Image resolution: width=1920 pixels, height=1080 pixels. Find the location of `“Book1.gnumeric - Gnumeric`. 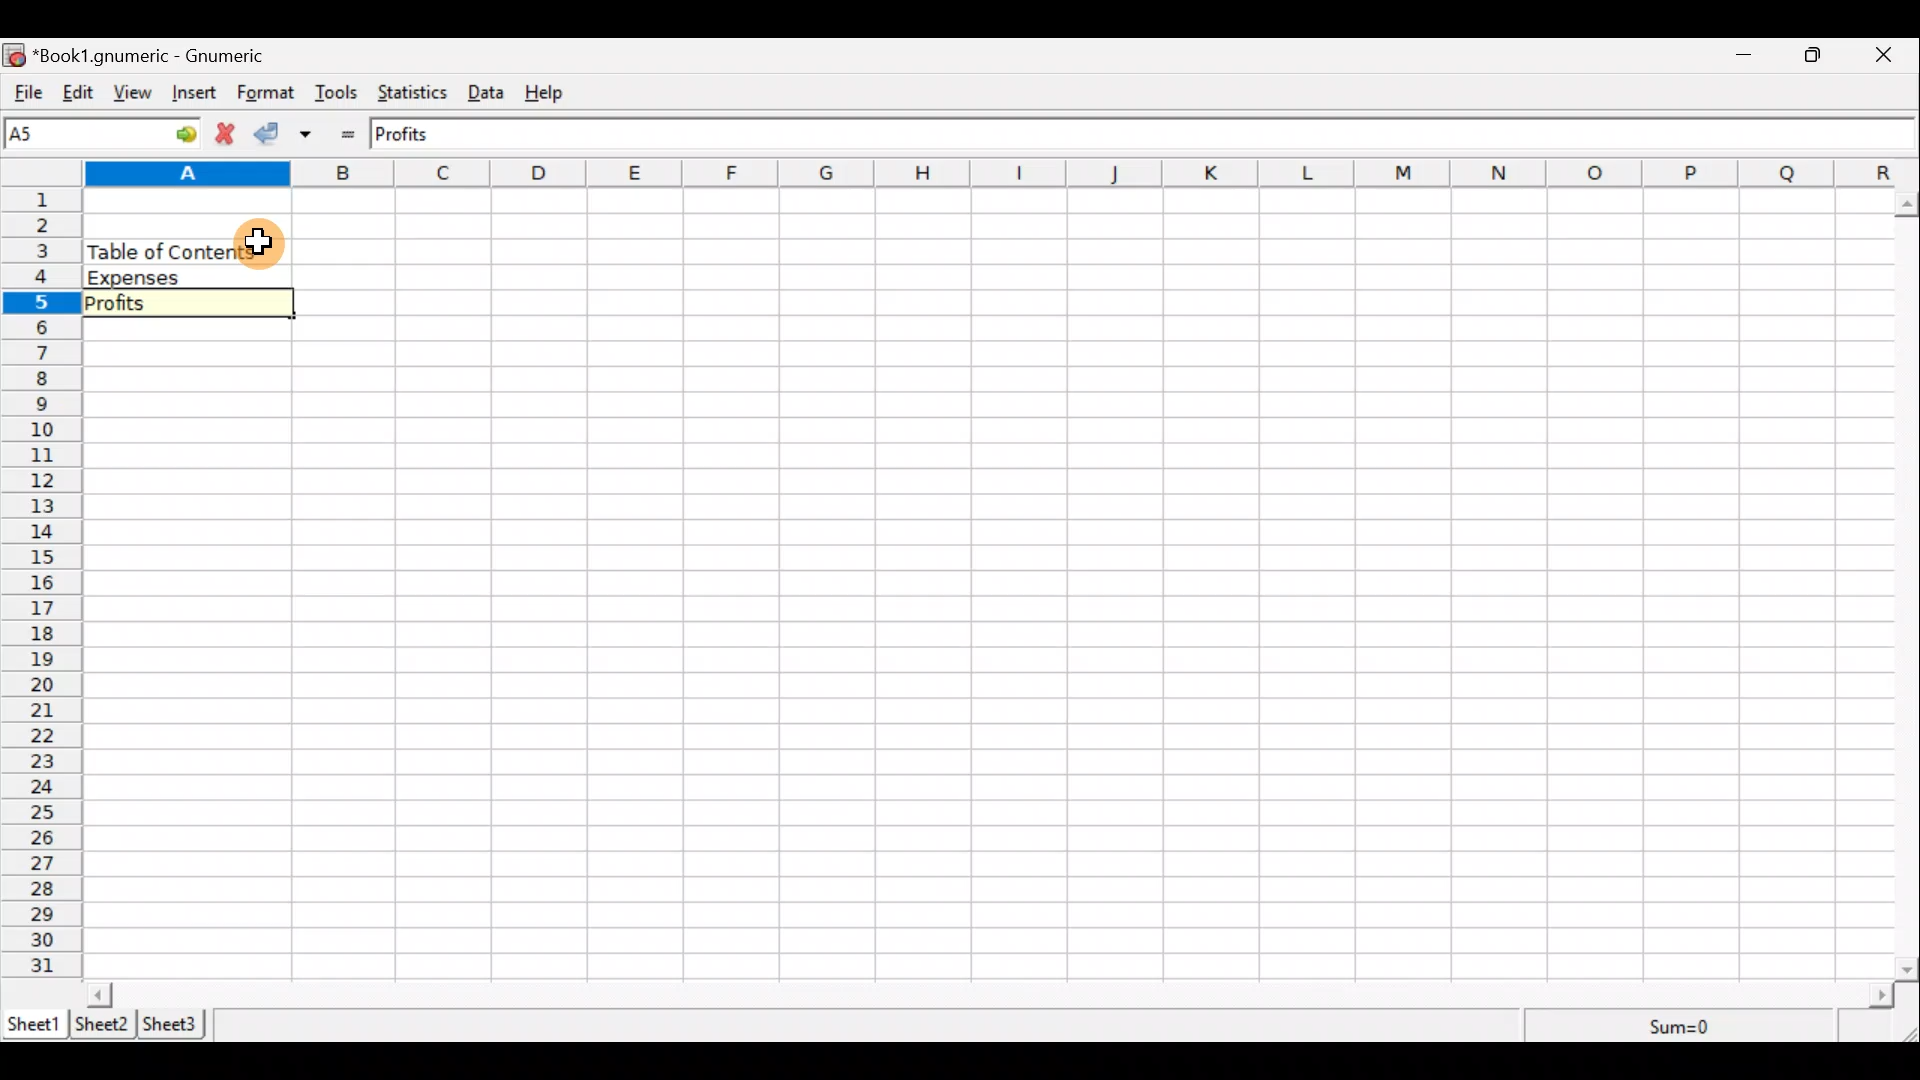

“Book1.gnumeric - Gnumeric is located at coordinates (160, 56).